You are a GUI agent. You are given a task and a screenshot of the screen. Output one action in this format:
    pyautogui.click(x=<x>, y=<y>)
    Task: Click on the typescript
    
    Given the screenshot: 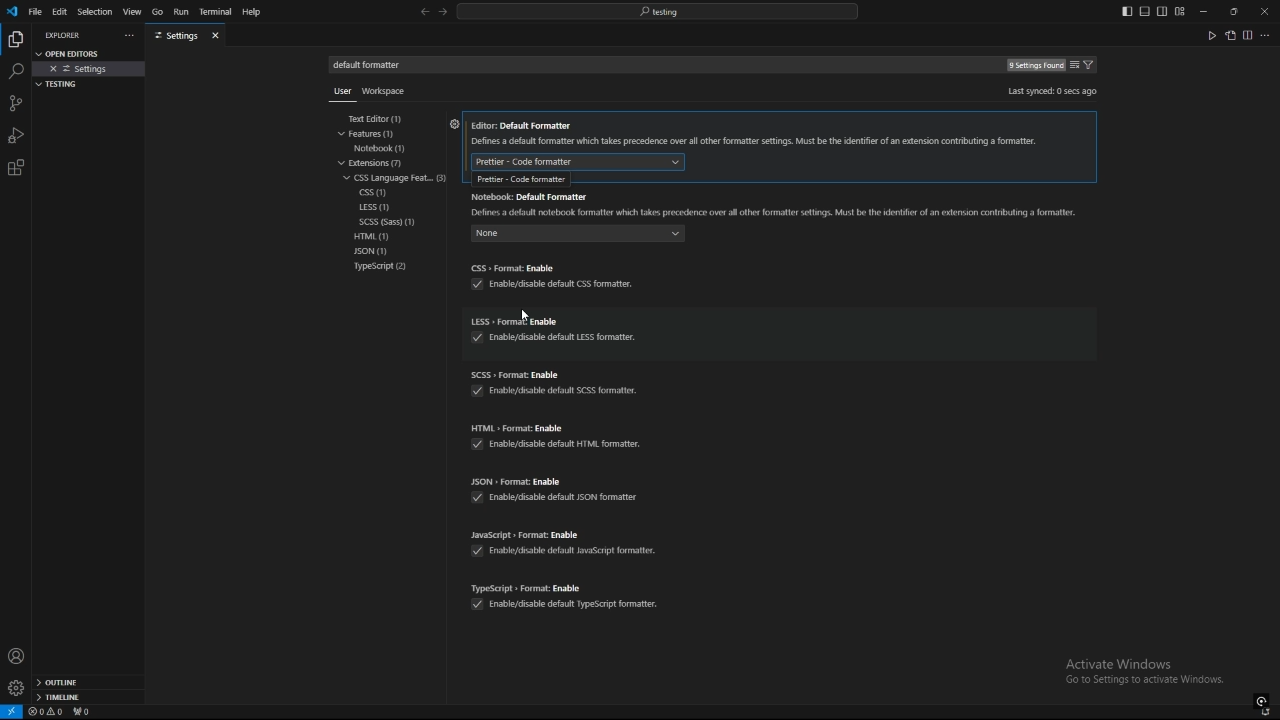 What is the action you would take?
    pyautogui.click(x=381, y=267)
    